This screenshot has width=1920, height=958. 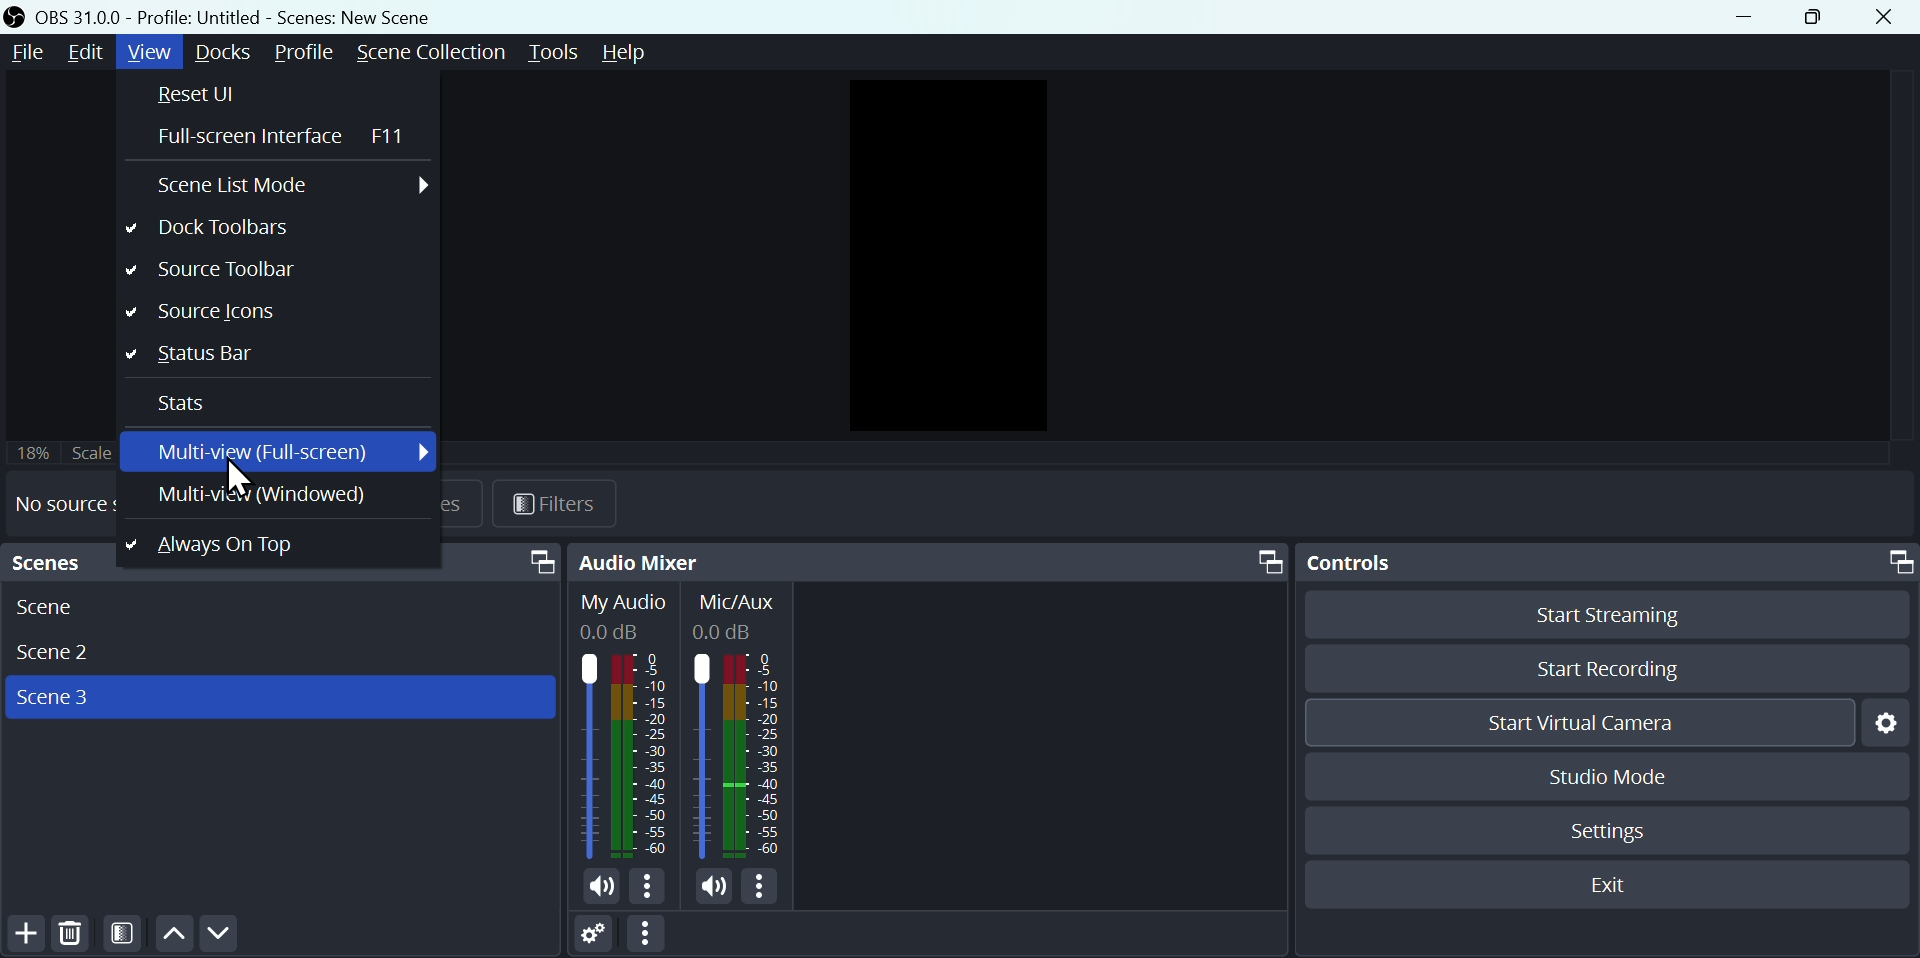 What do you see at coordinates (637, 53) in the screenshot?
I see `Help` at bounding box center [637, 53].